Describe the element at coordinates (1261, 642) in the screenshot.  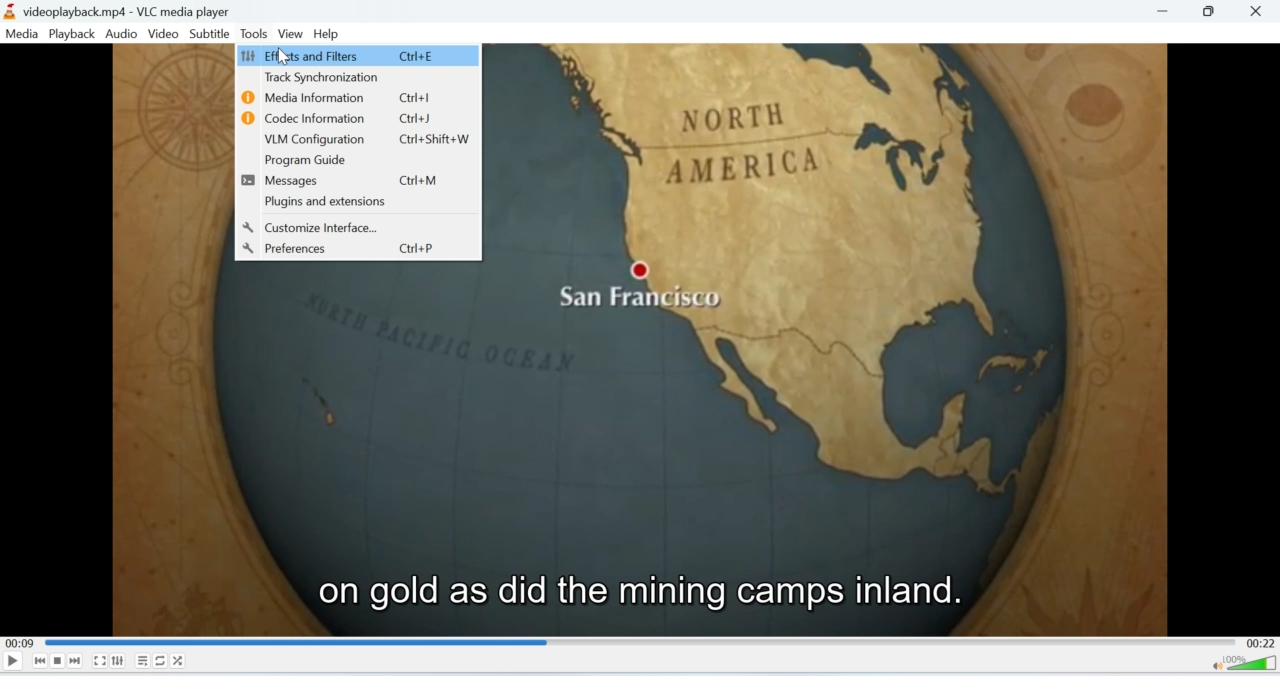
I see `00:22` at that location.